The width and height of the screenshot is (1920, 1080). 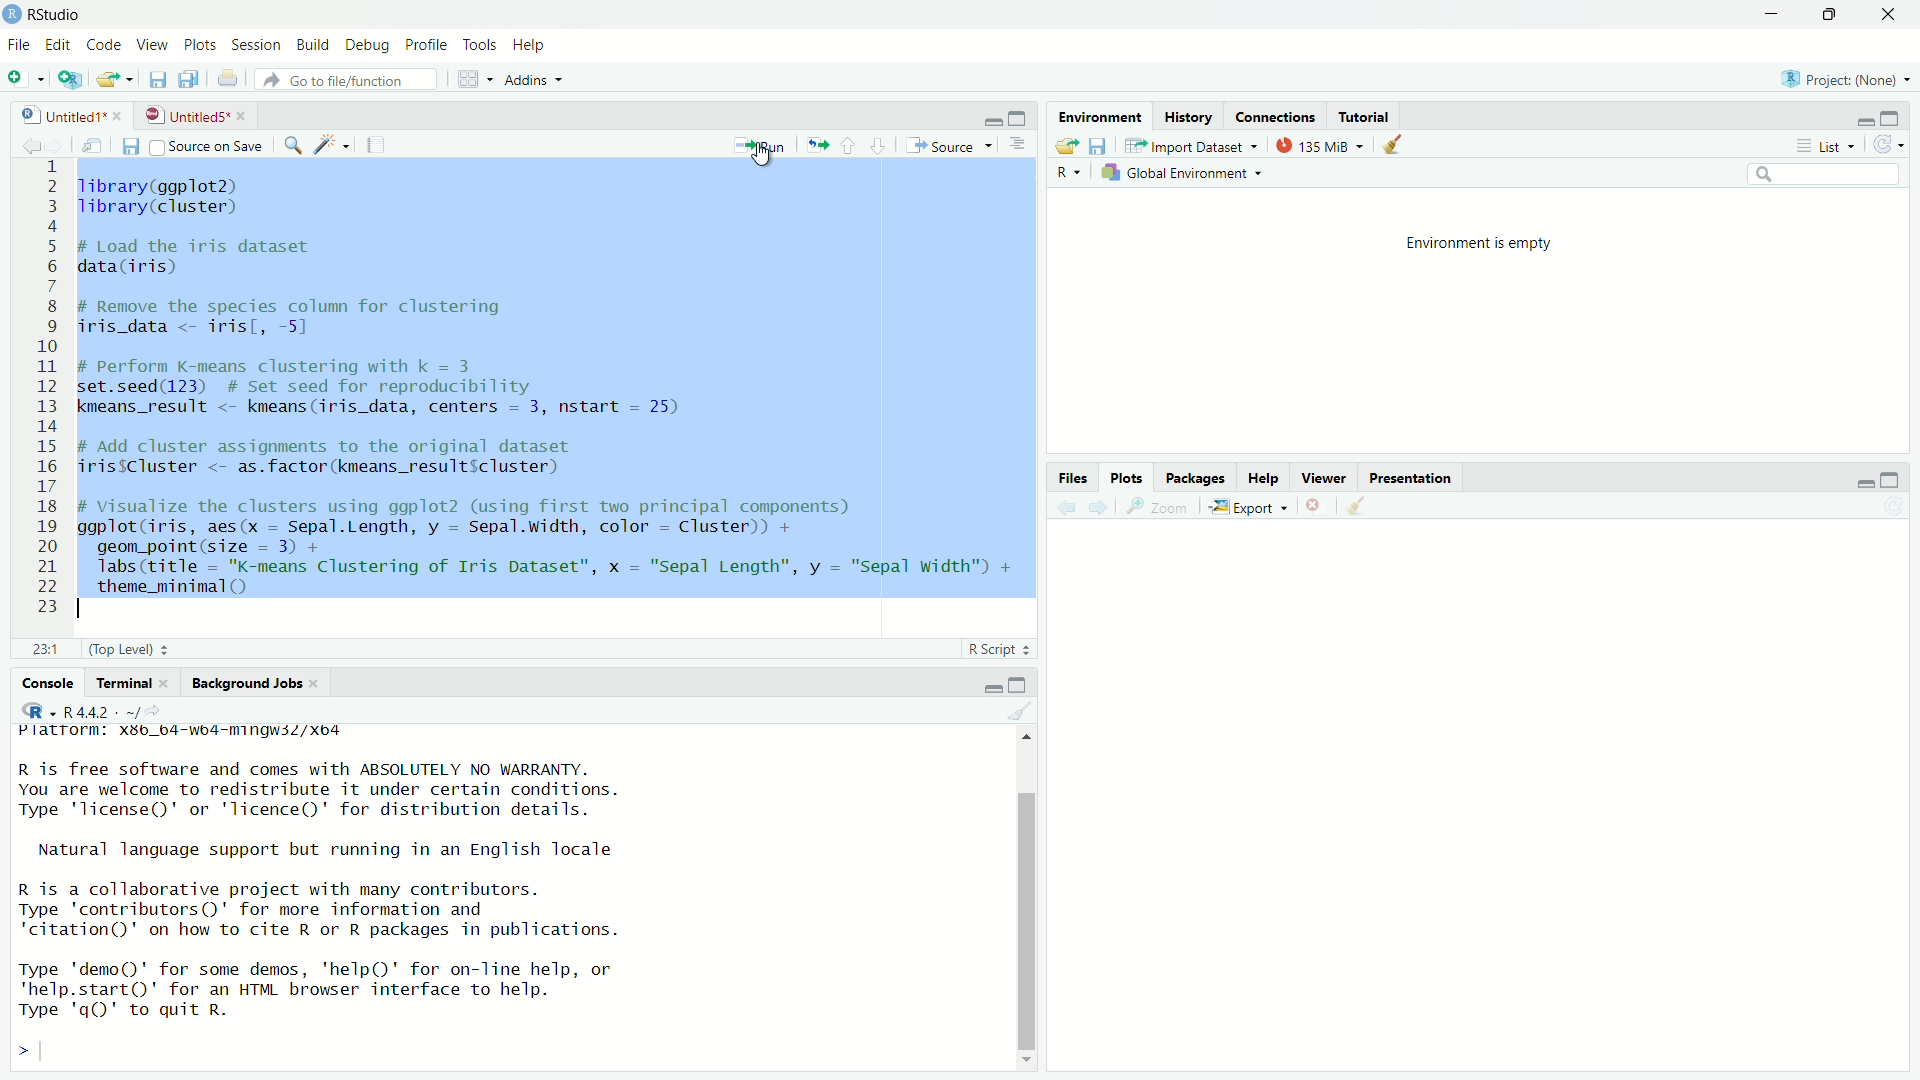 What do you see at coordinates (114, 78) in the screenshot?
I see `open an existing file` at bounding box center [114, 78].